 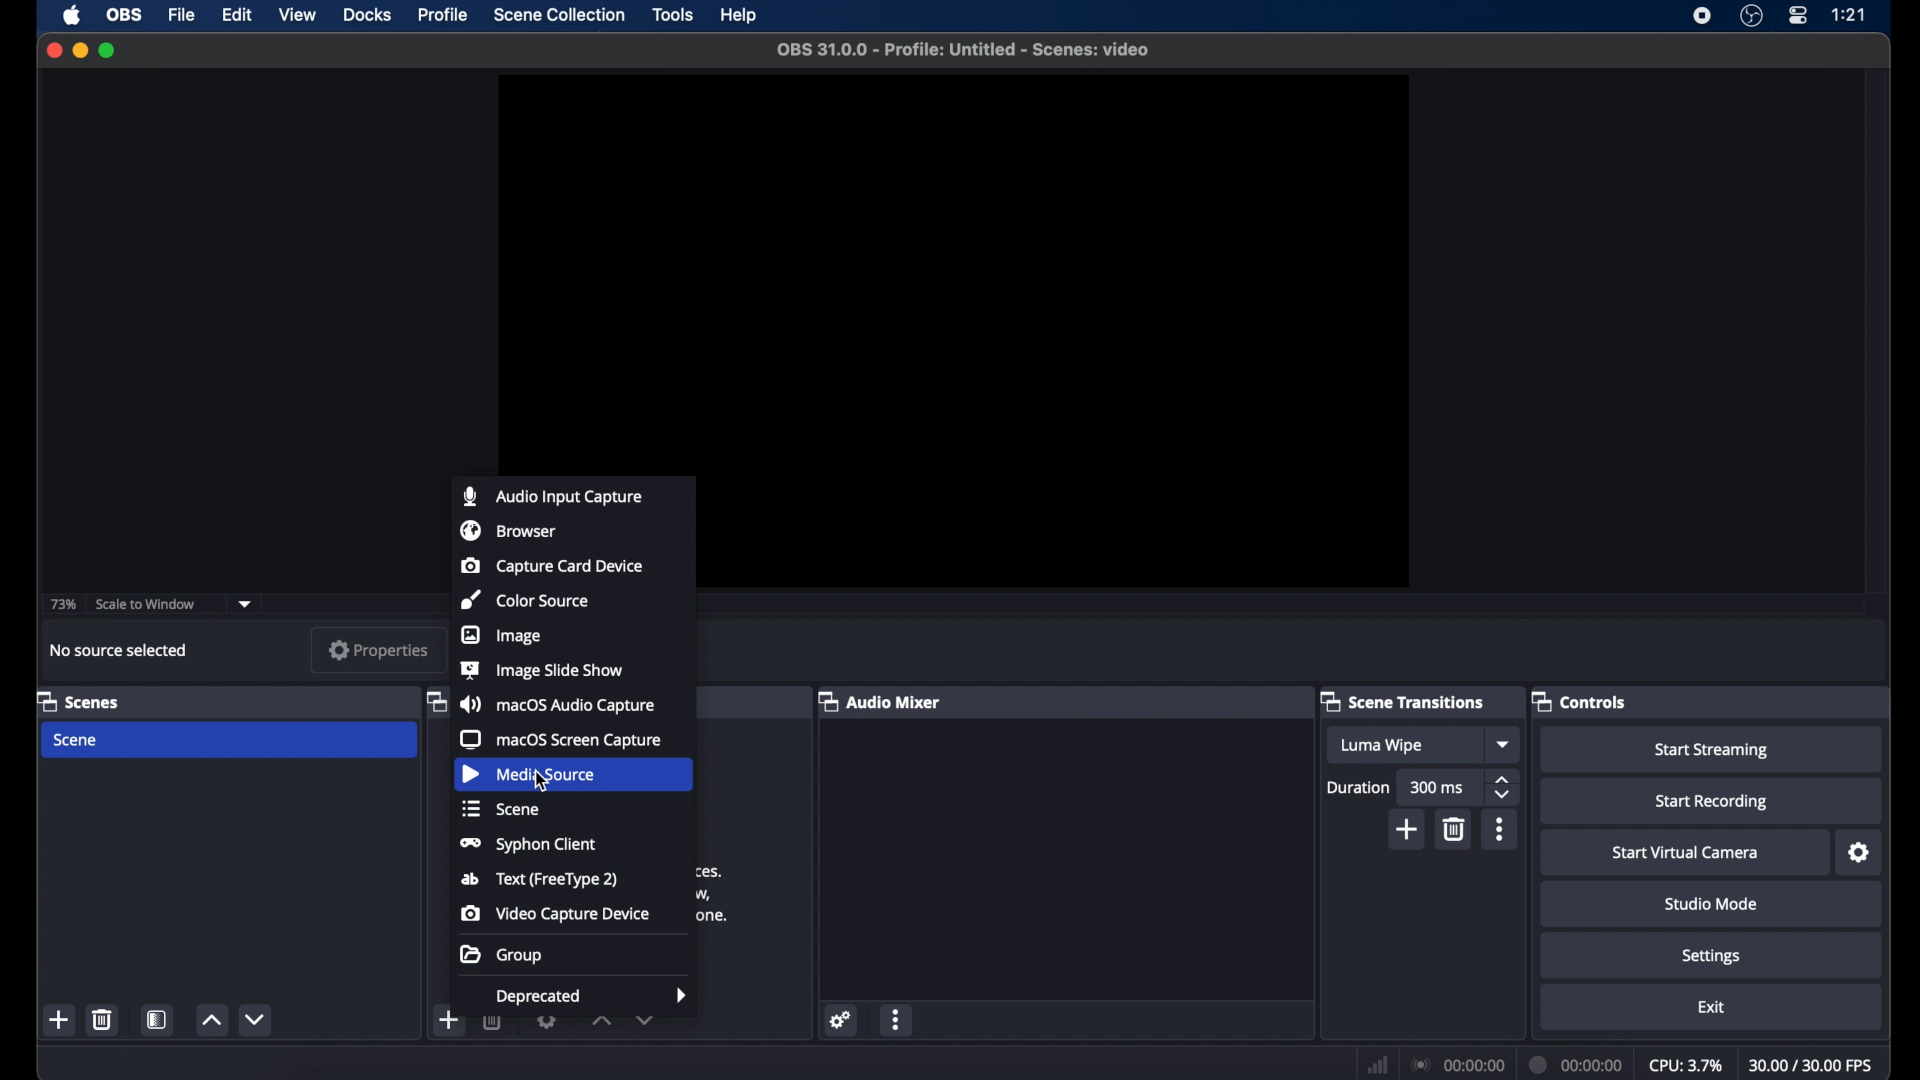 I want to click on delete, so click(x=101, y=1019).